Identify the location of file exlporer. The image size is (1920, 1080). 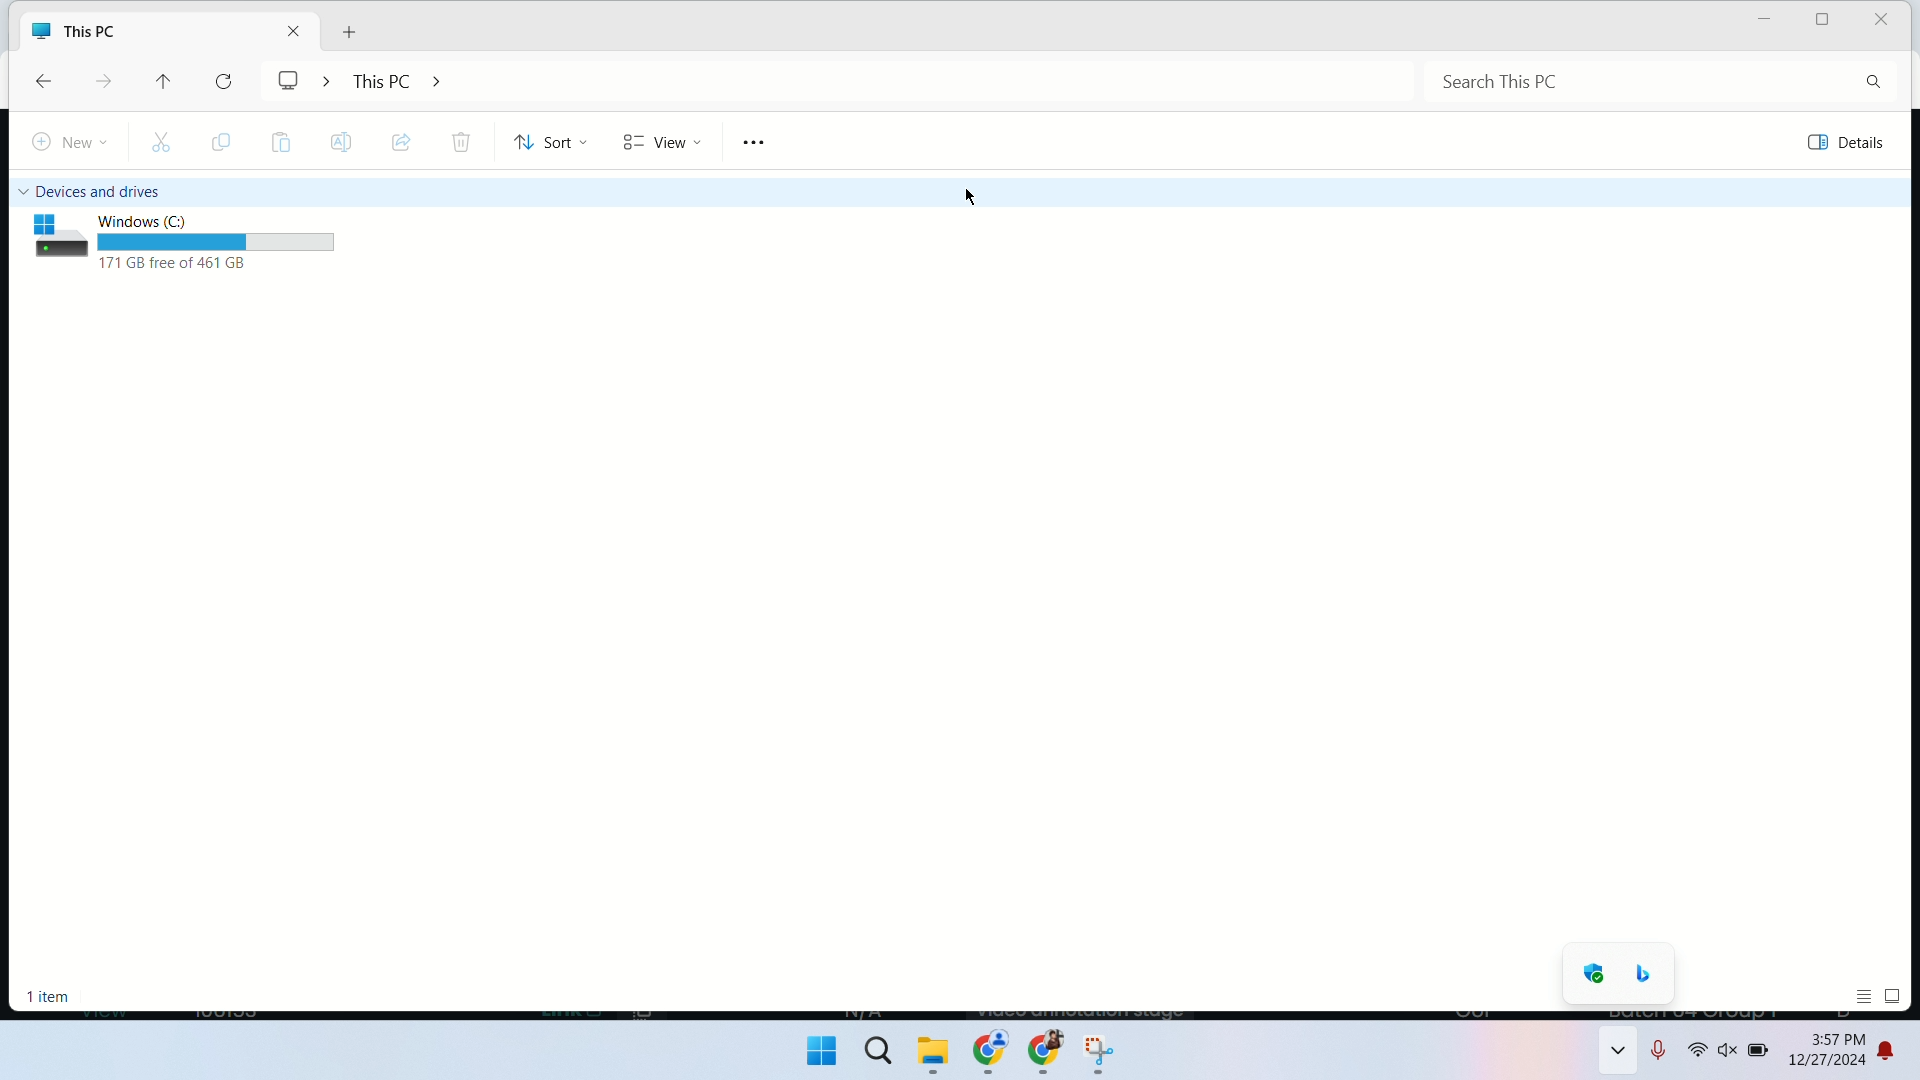
(937, 1055).